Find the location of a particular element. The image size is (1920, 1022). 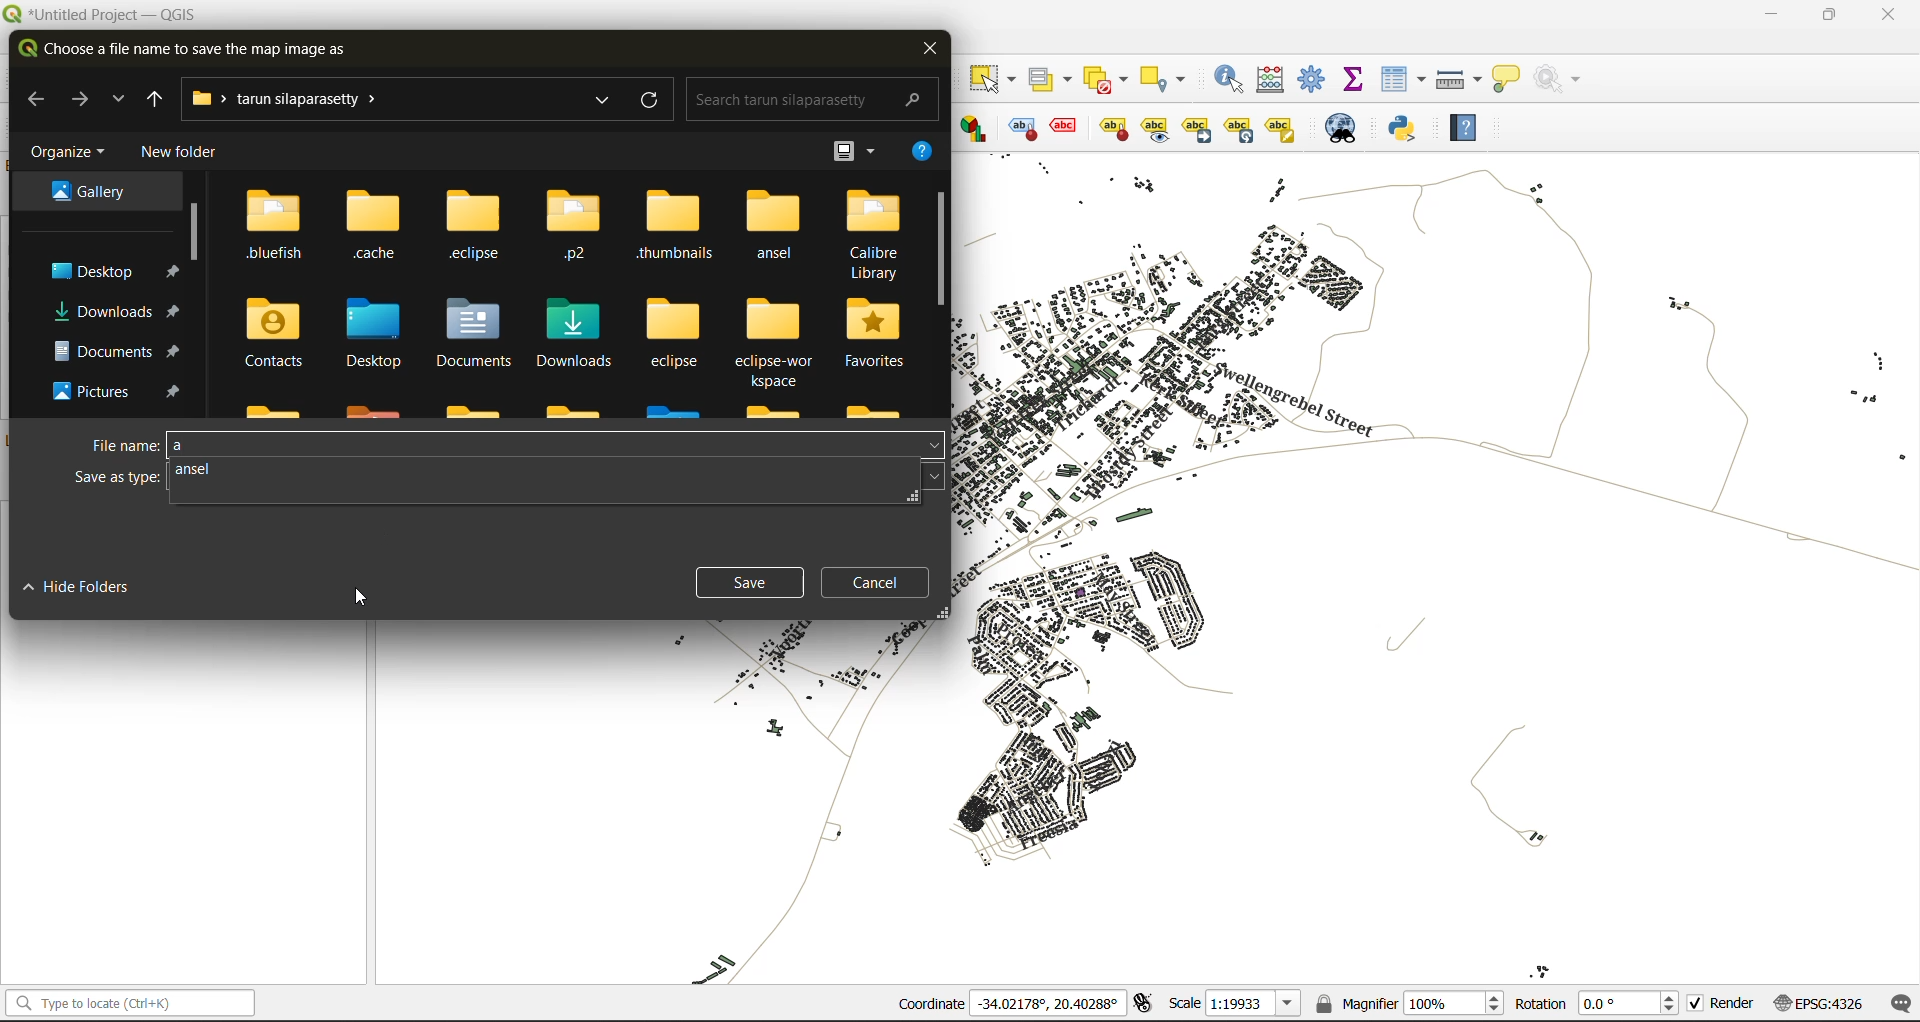

metasearch is located at coordinates (1343, 128).